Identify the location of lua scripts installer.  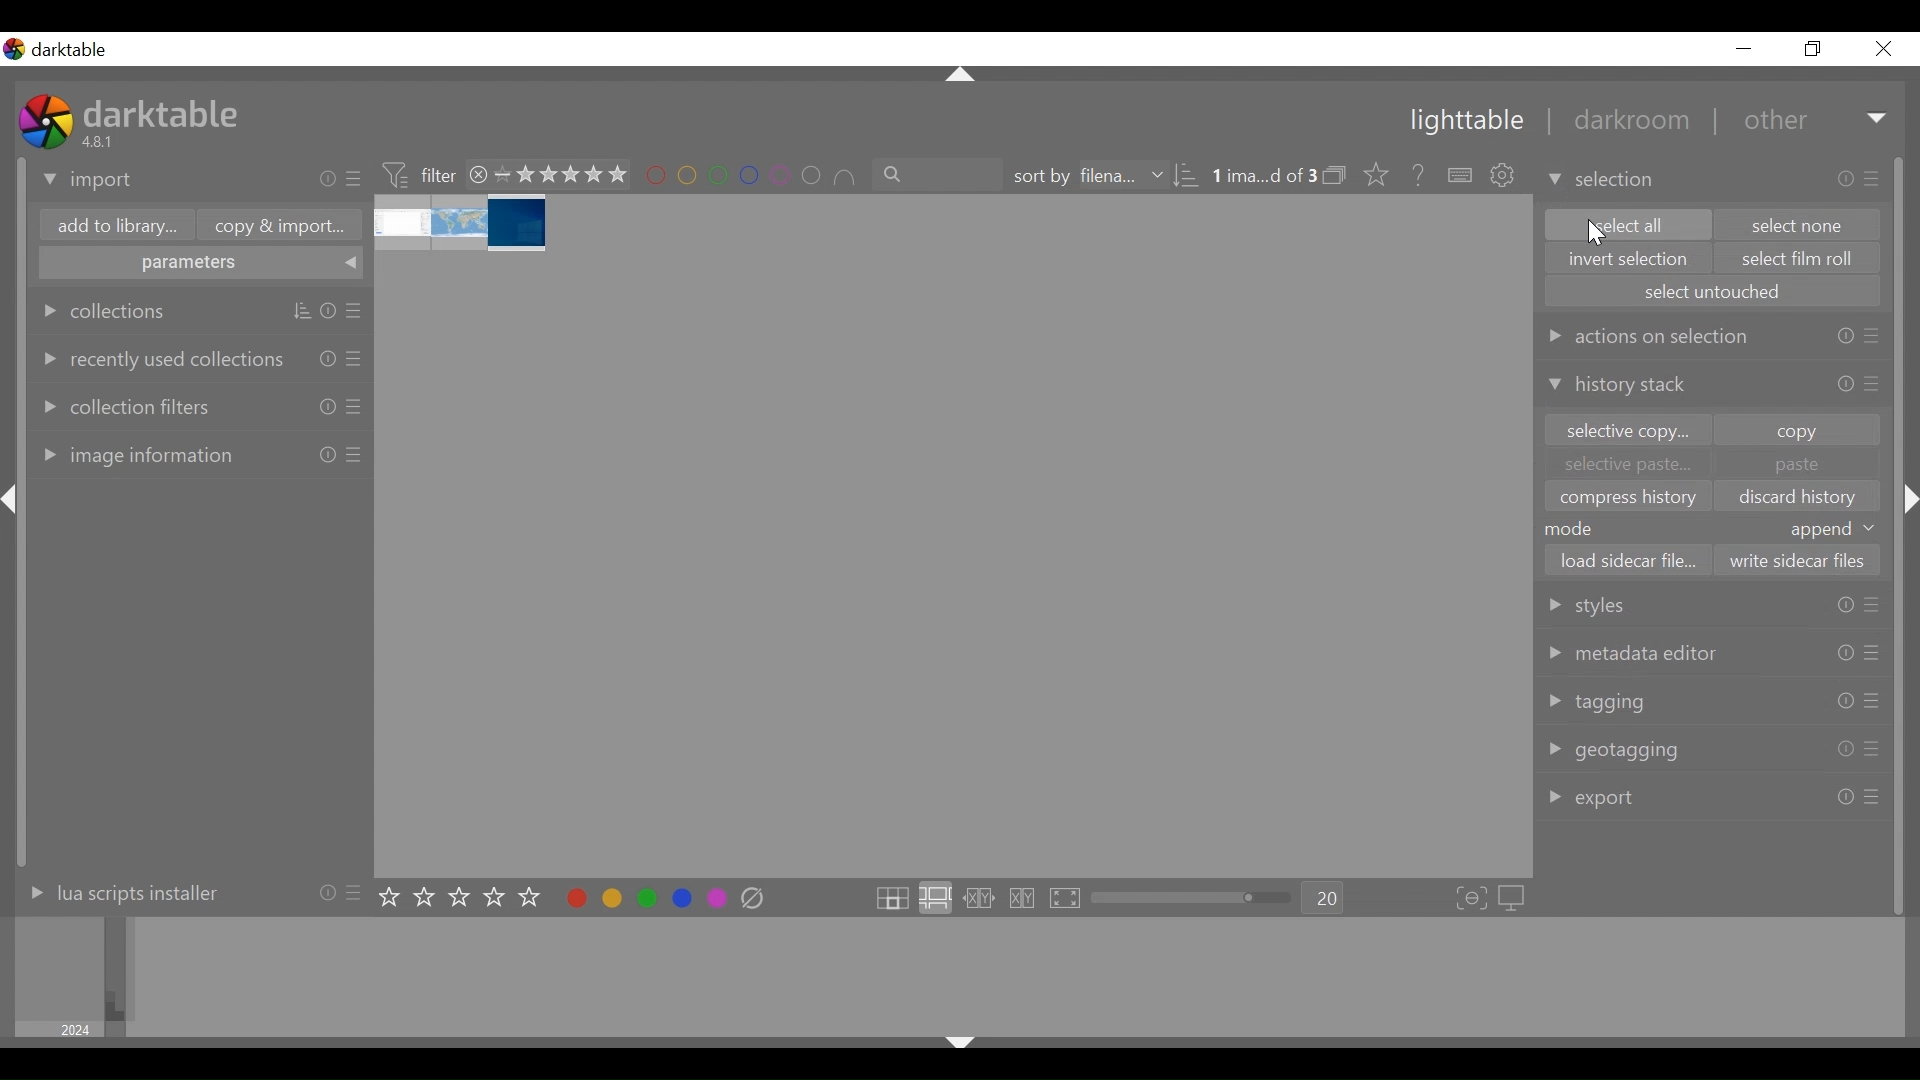
(119, 892).